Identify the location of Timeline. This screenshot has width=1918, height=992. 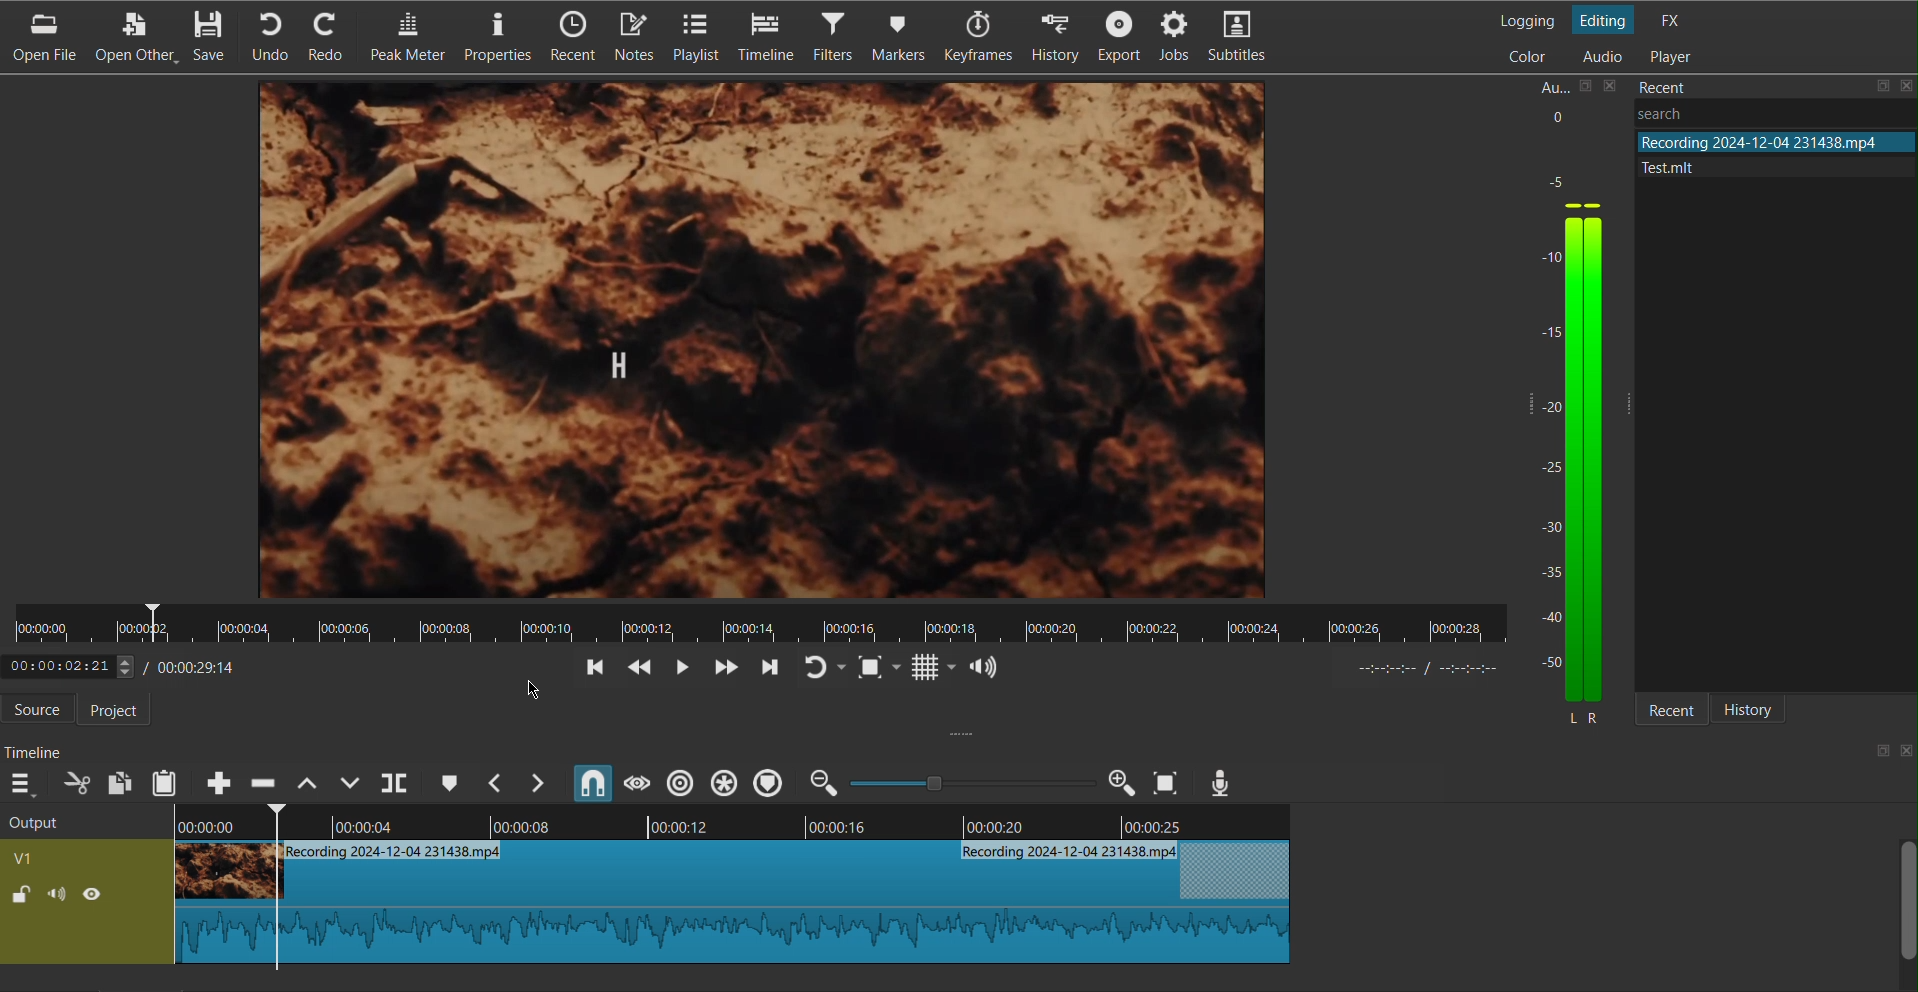
(732, 823).